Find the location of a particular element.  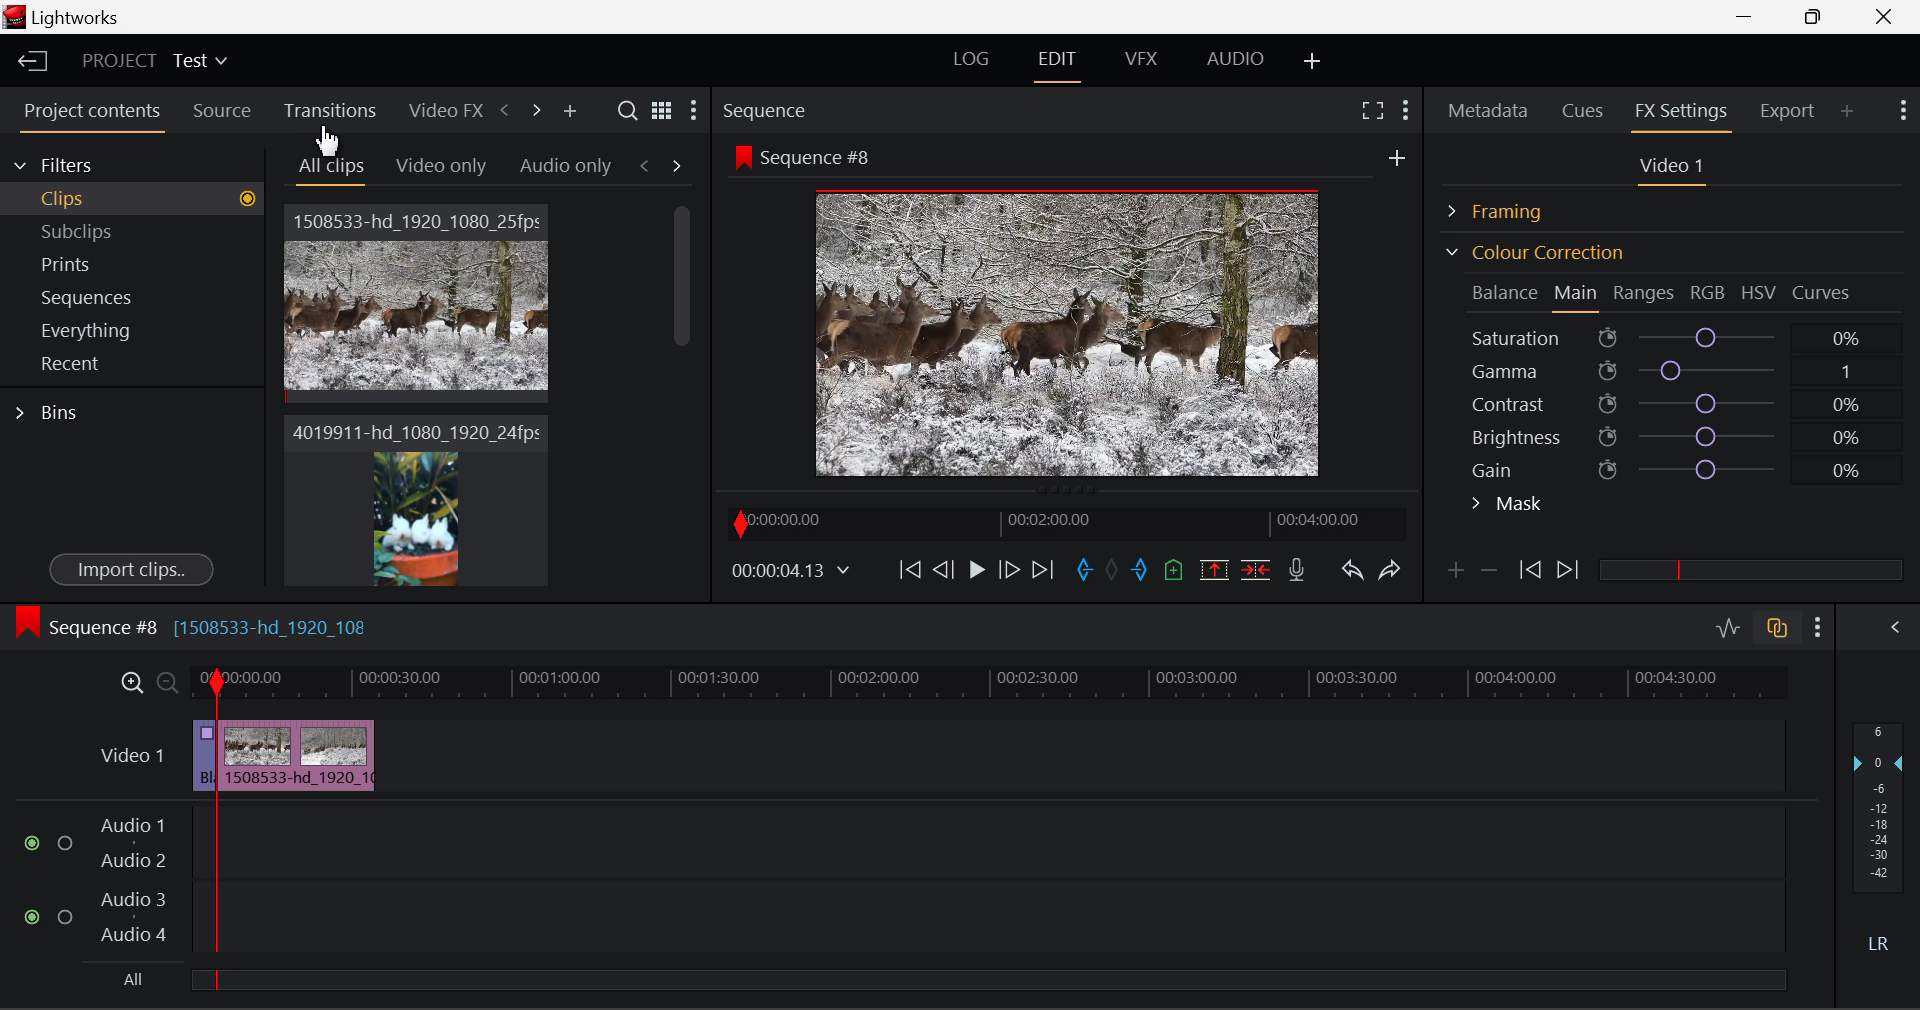

Clips Tab Open is located at coordinates (138, 198).